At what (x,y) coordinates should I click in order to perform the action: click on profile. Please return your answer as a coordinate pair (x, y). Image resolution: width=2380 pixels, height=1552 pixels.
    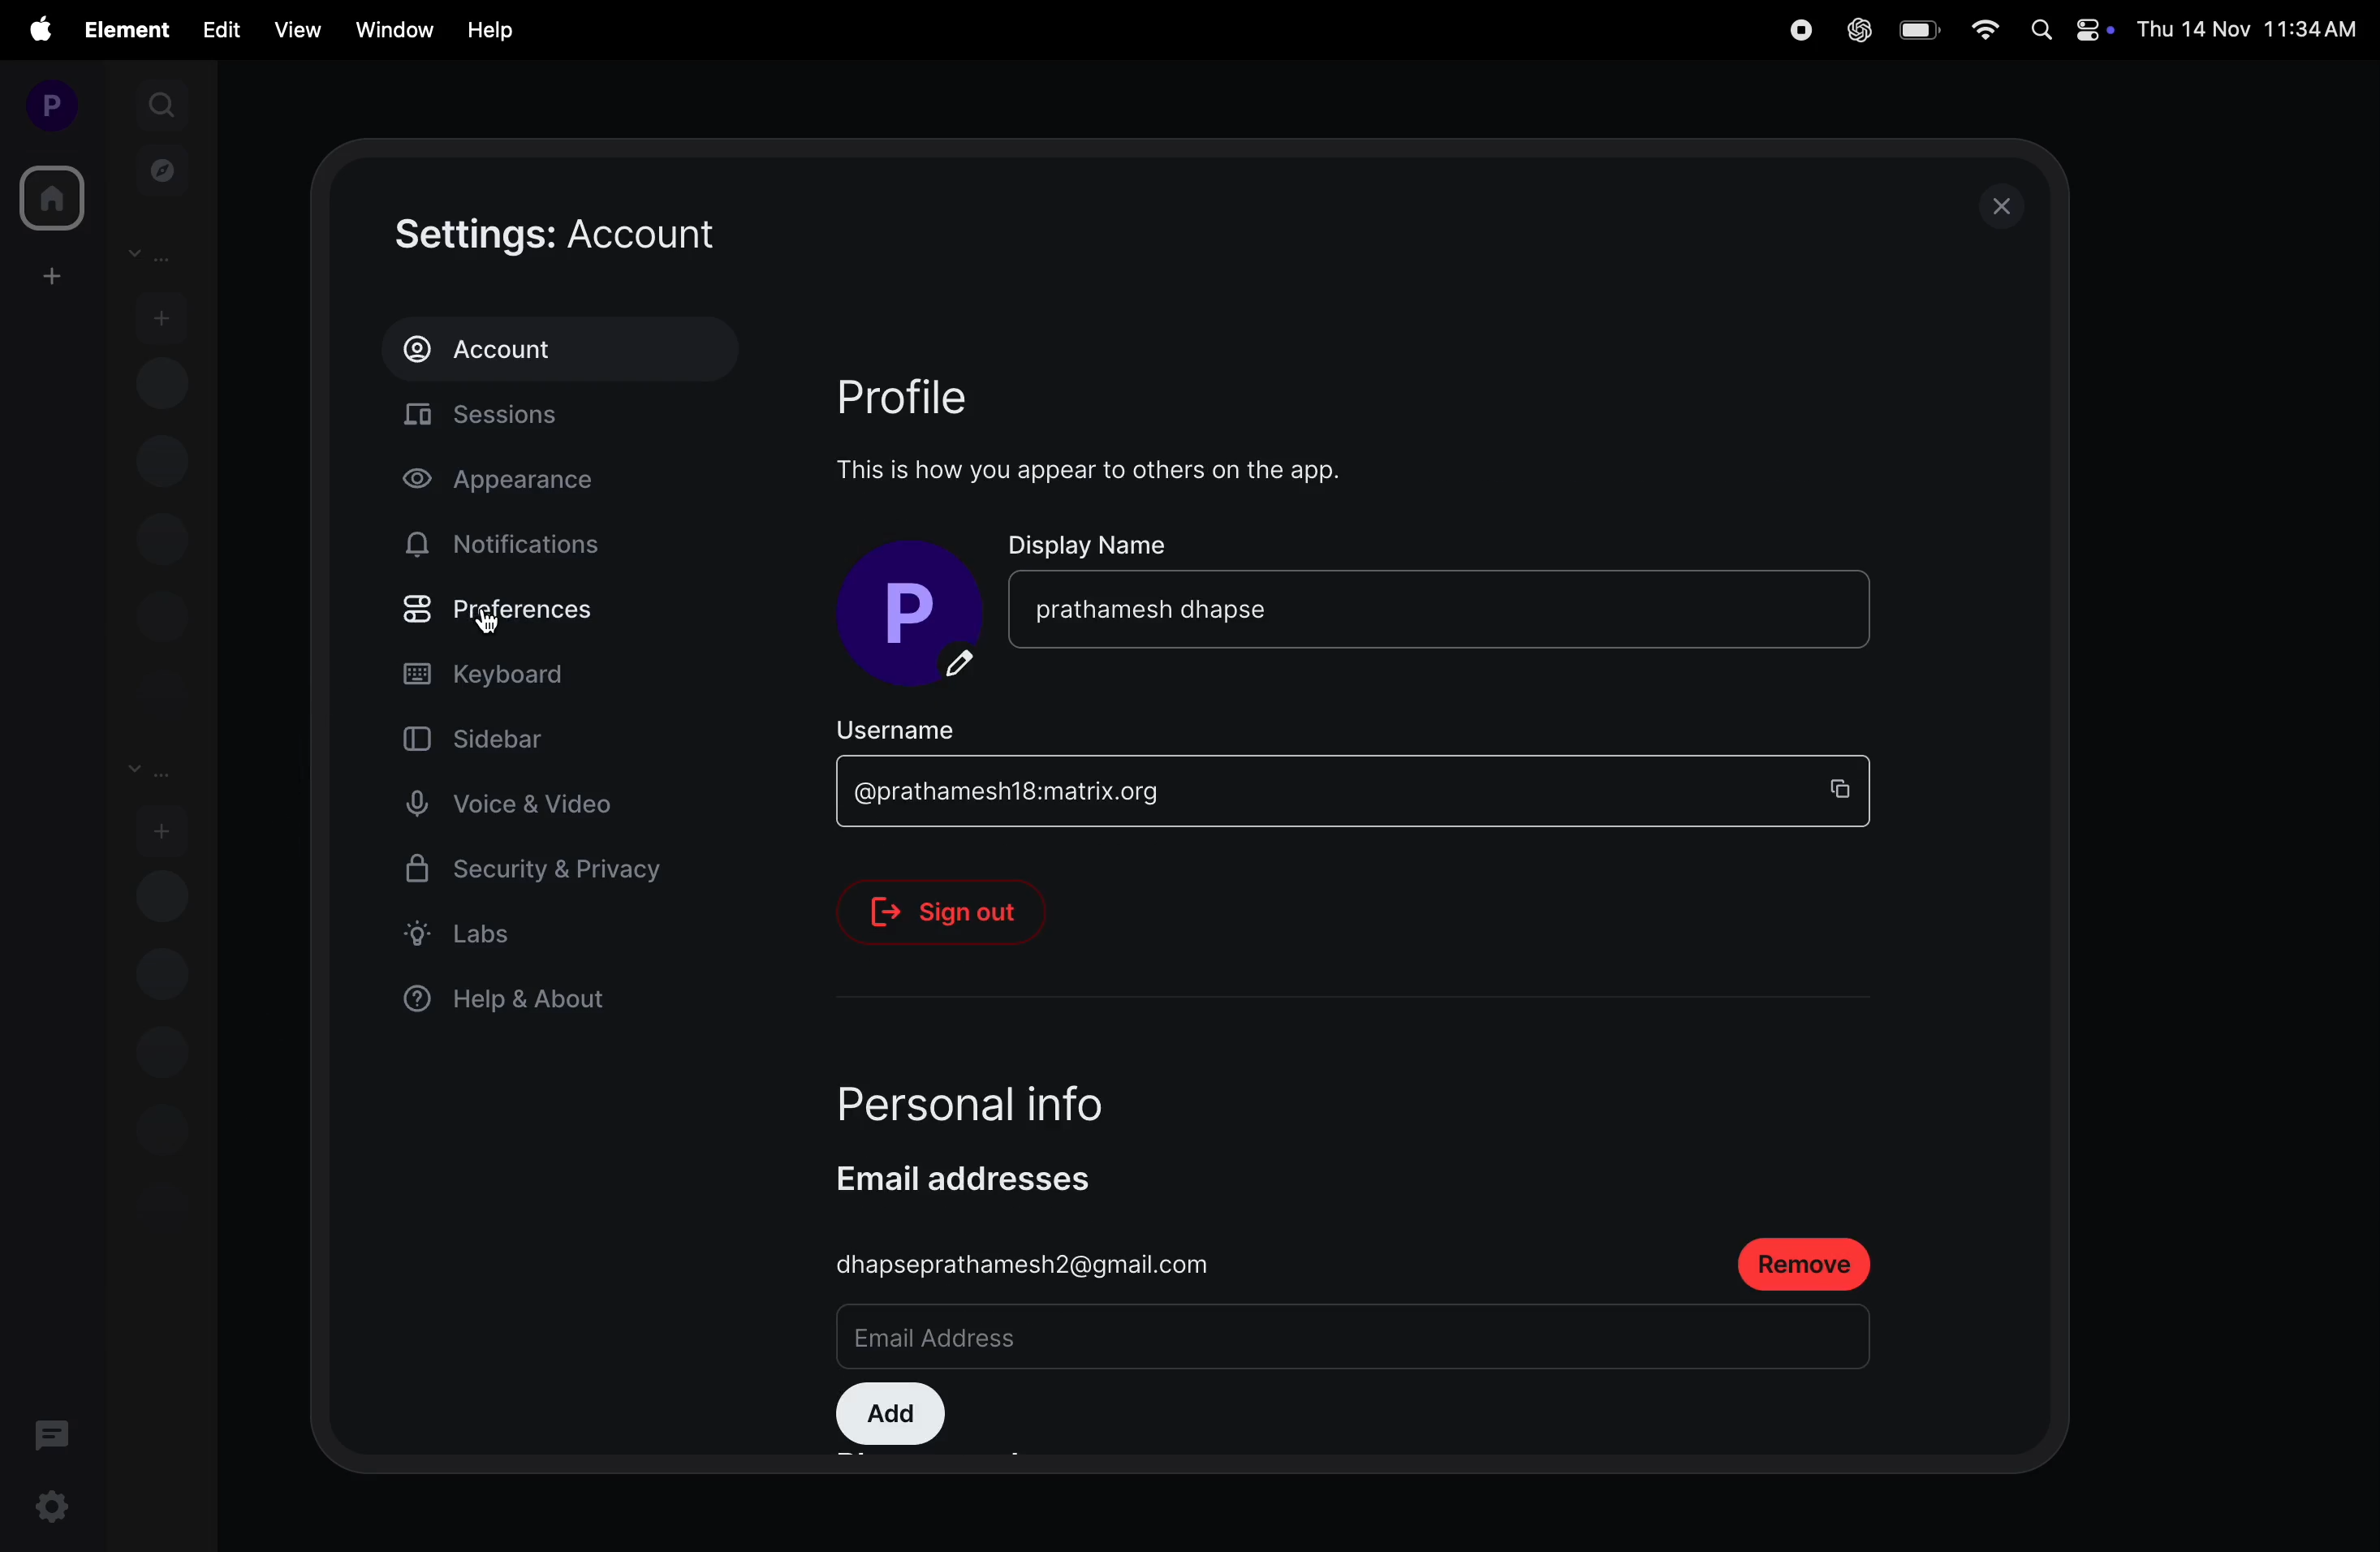
    Looking at the image, I should click on (909, 392).